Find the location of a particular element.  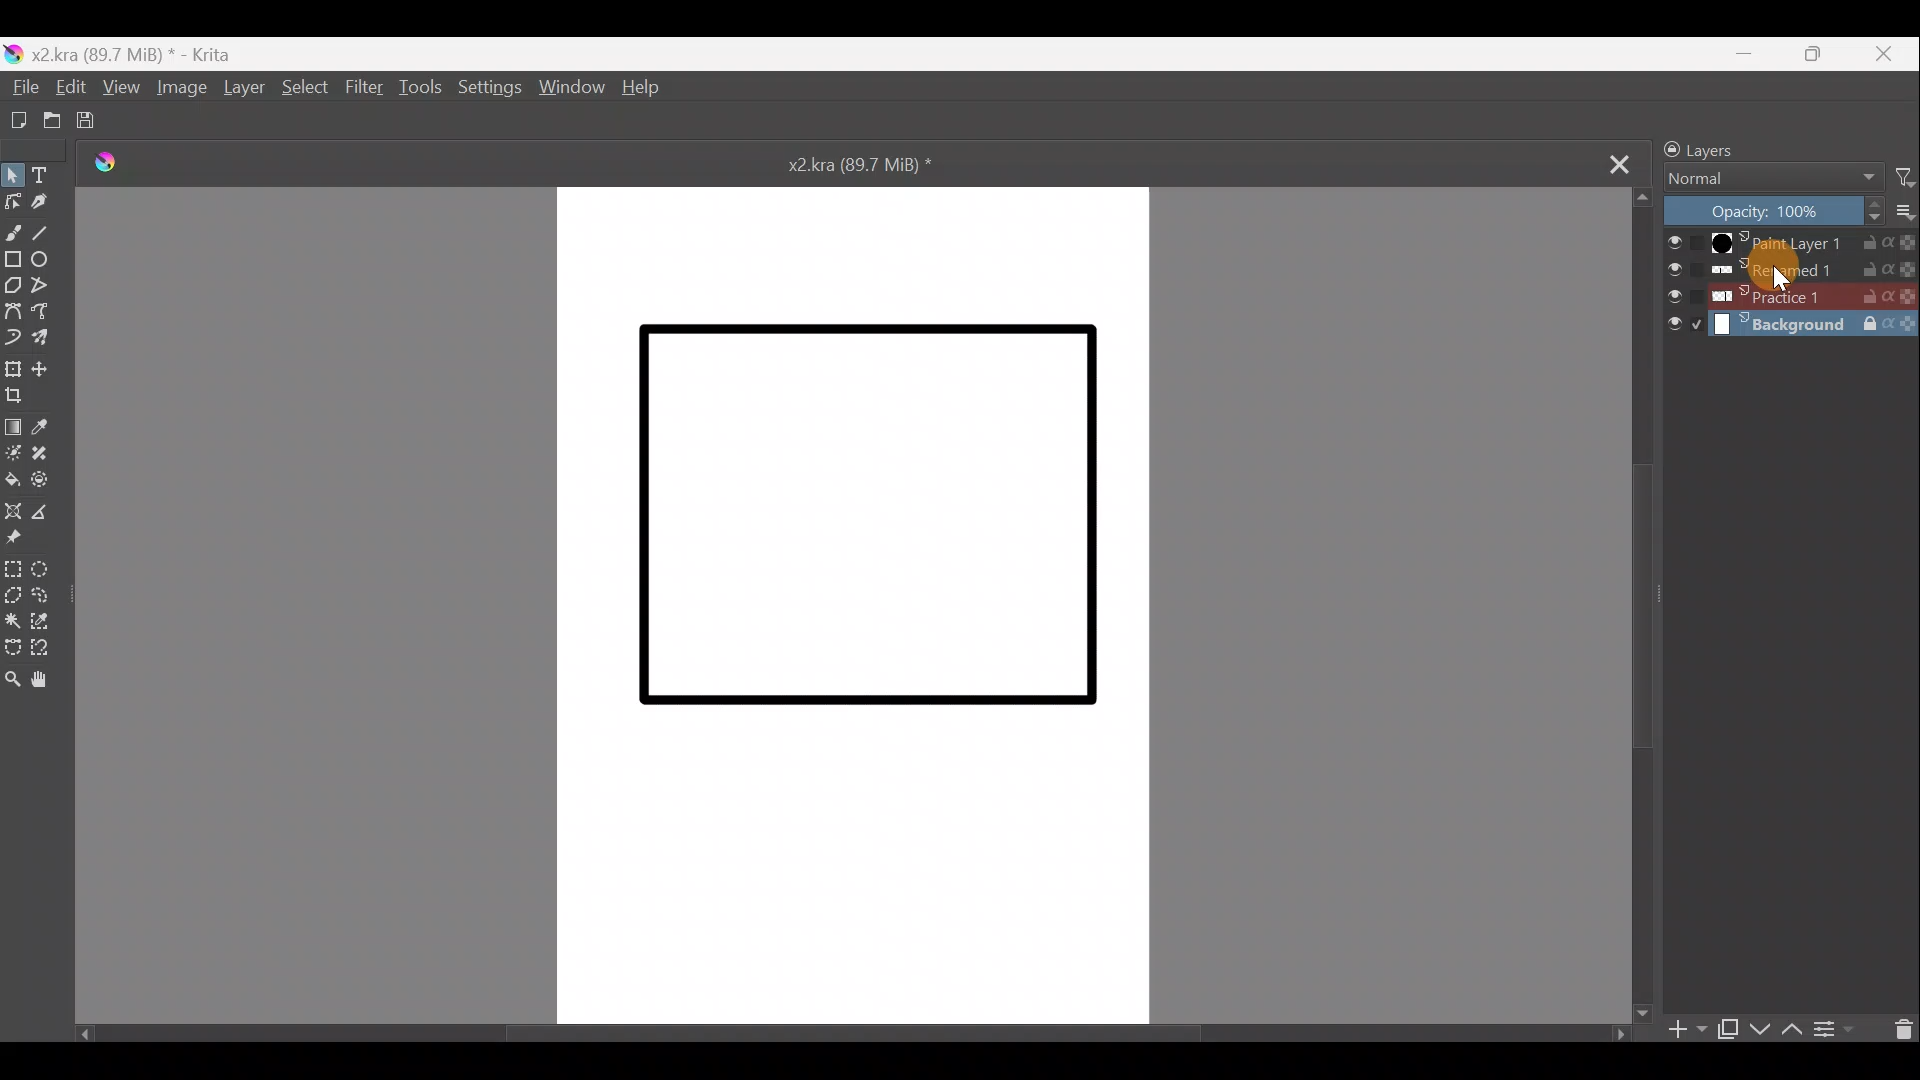

Krita logo is located at coordinates (13, 56).